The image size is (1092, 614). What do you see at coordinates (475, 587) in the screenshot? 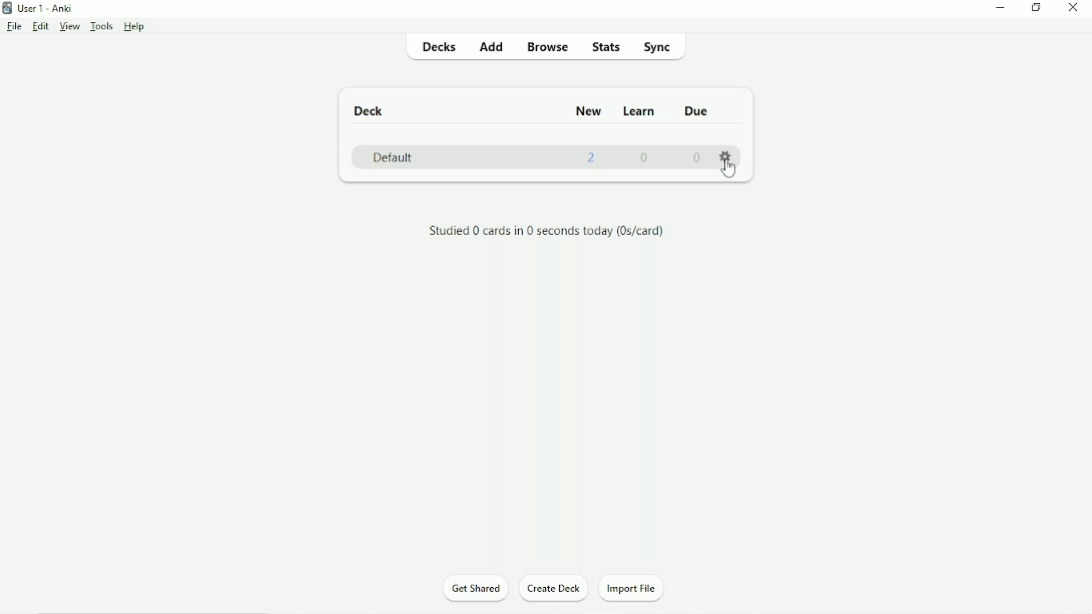
I see `Get Shared` at bounding box center [475, 587].